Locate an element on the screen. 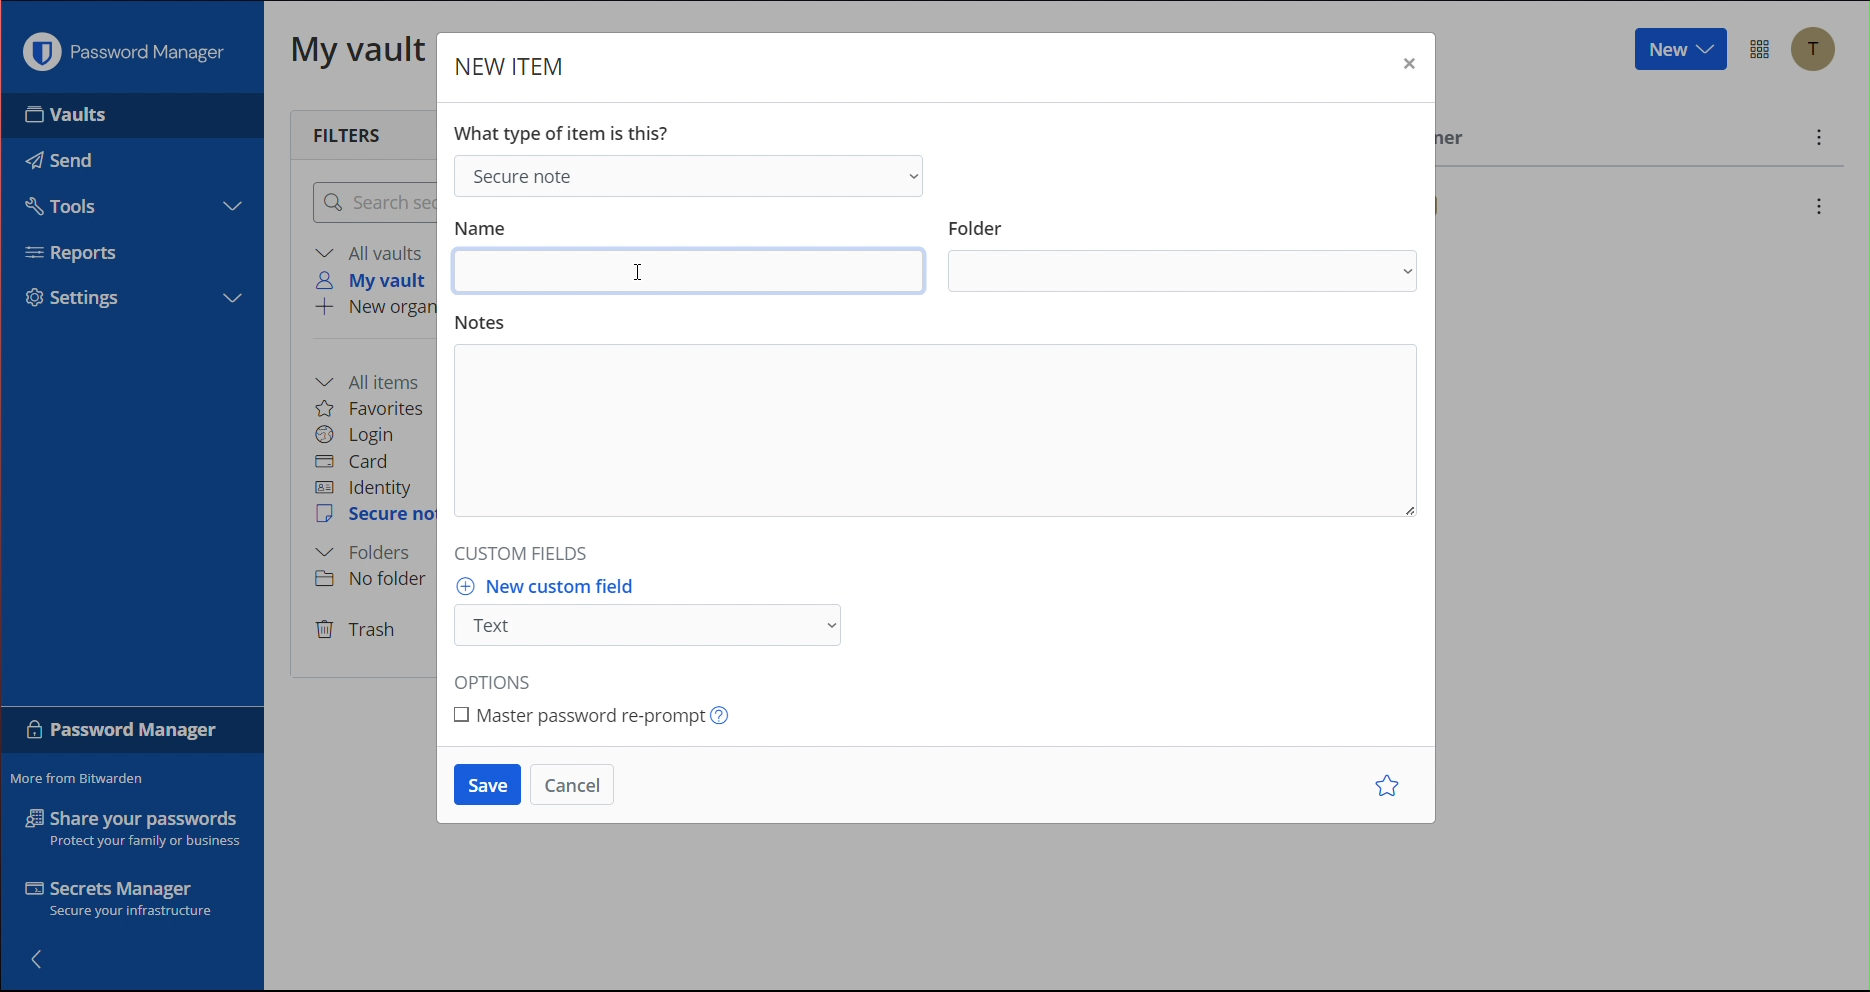  Custom Fields is located at coordinates (527, 549).